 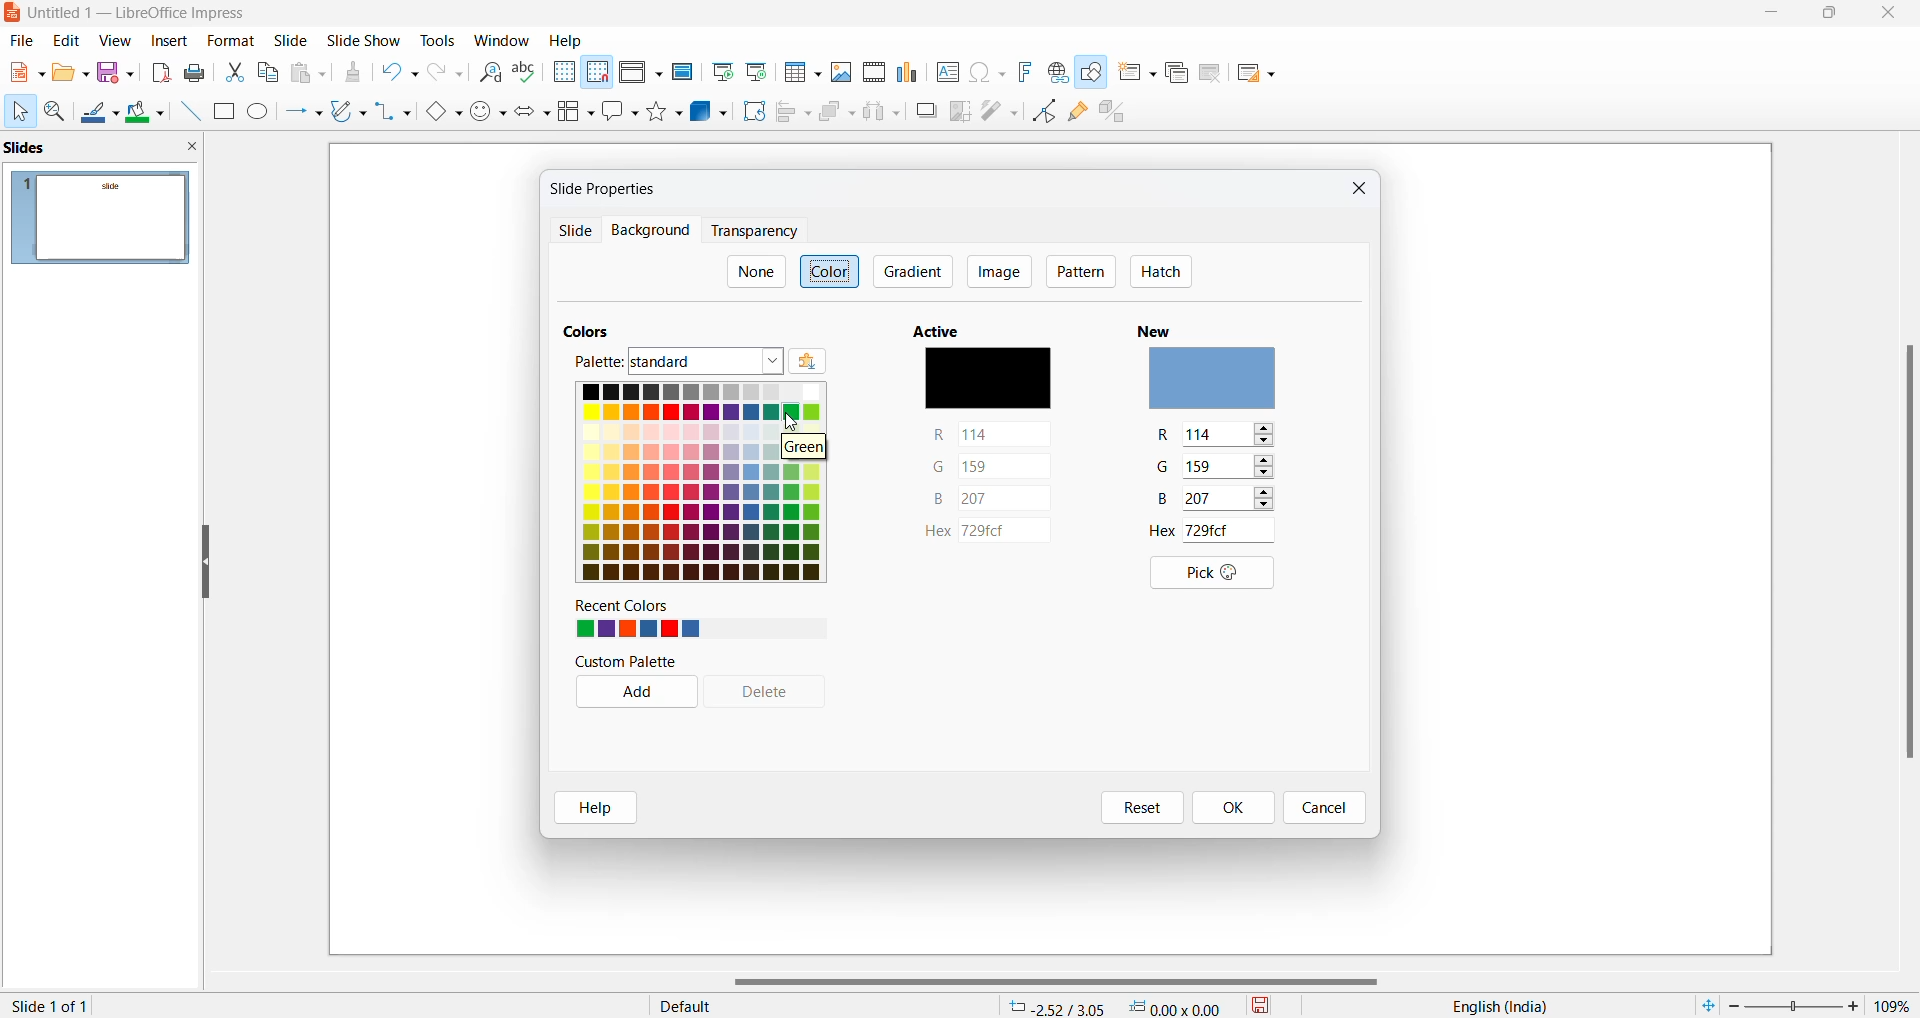 What do you see at coordinates (794, 113) in the screenshot?
I see `align` at bounding box center [794, 113].